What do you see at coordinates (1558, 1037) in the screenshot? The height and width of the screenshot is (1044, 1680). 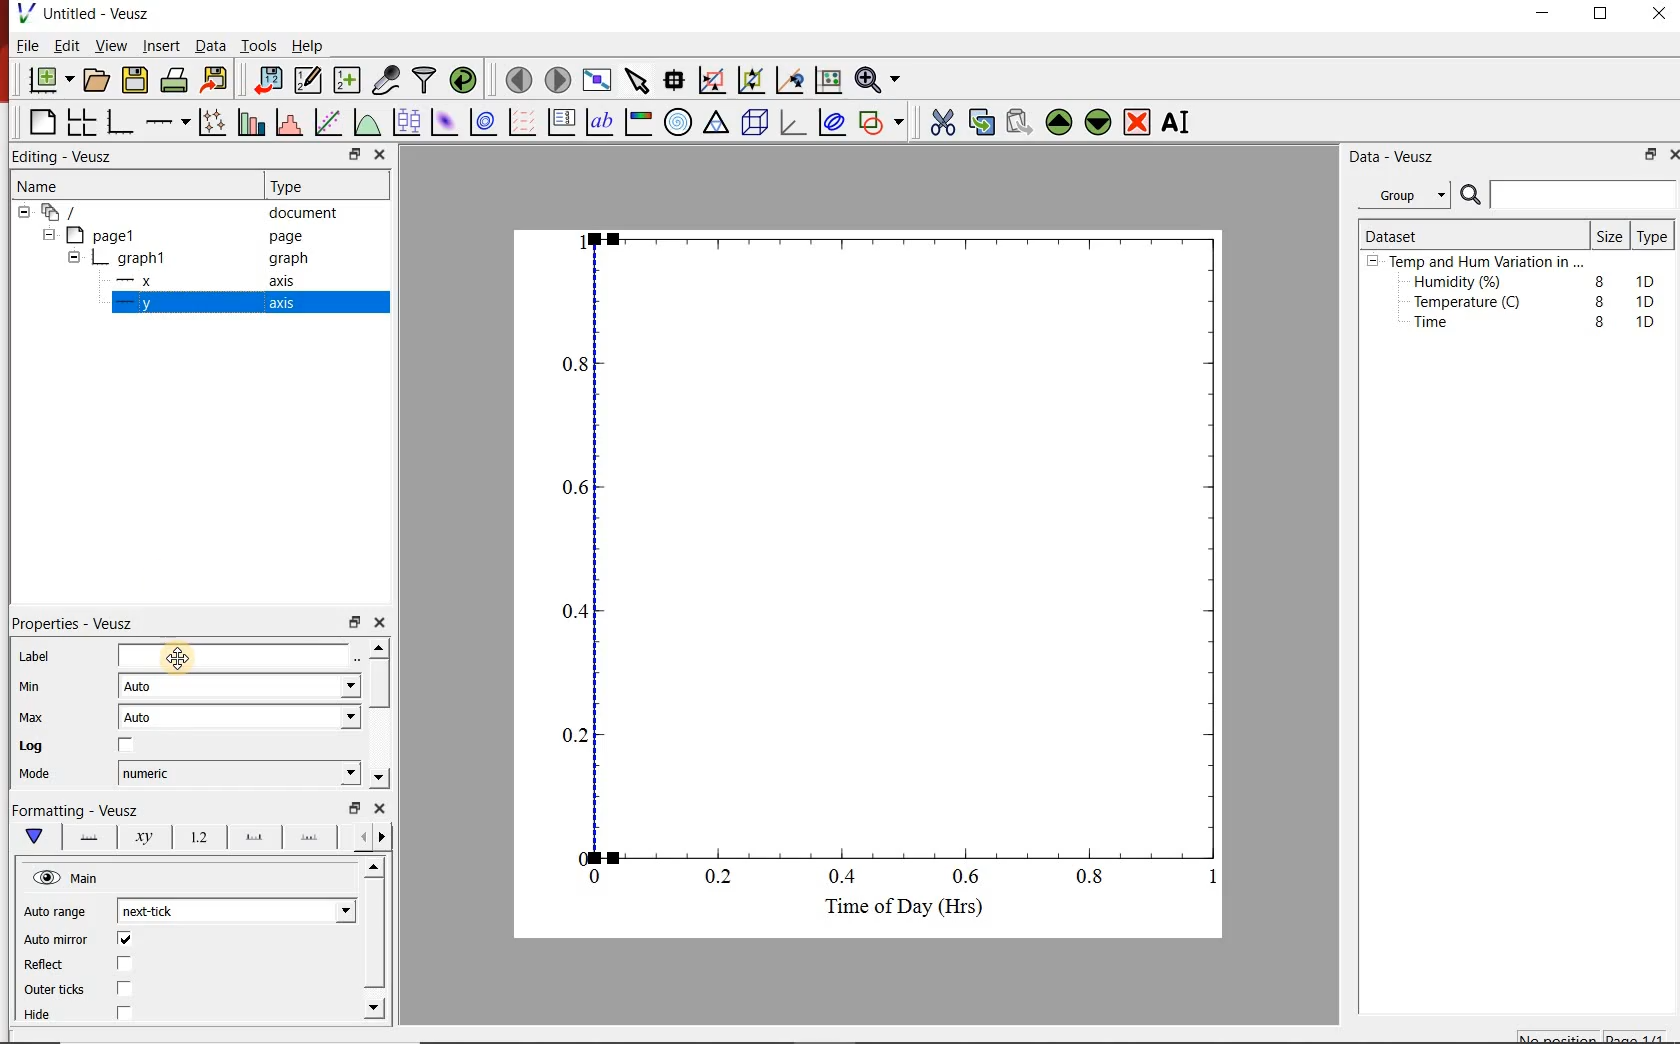 I see `No position` at bounding box center [1558, 1037].